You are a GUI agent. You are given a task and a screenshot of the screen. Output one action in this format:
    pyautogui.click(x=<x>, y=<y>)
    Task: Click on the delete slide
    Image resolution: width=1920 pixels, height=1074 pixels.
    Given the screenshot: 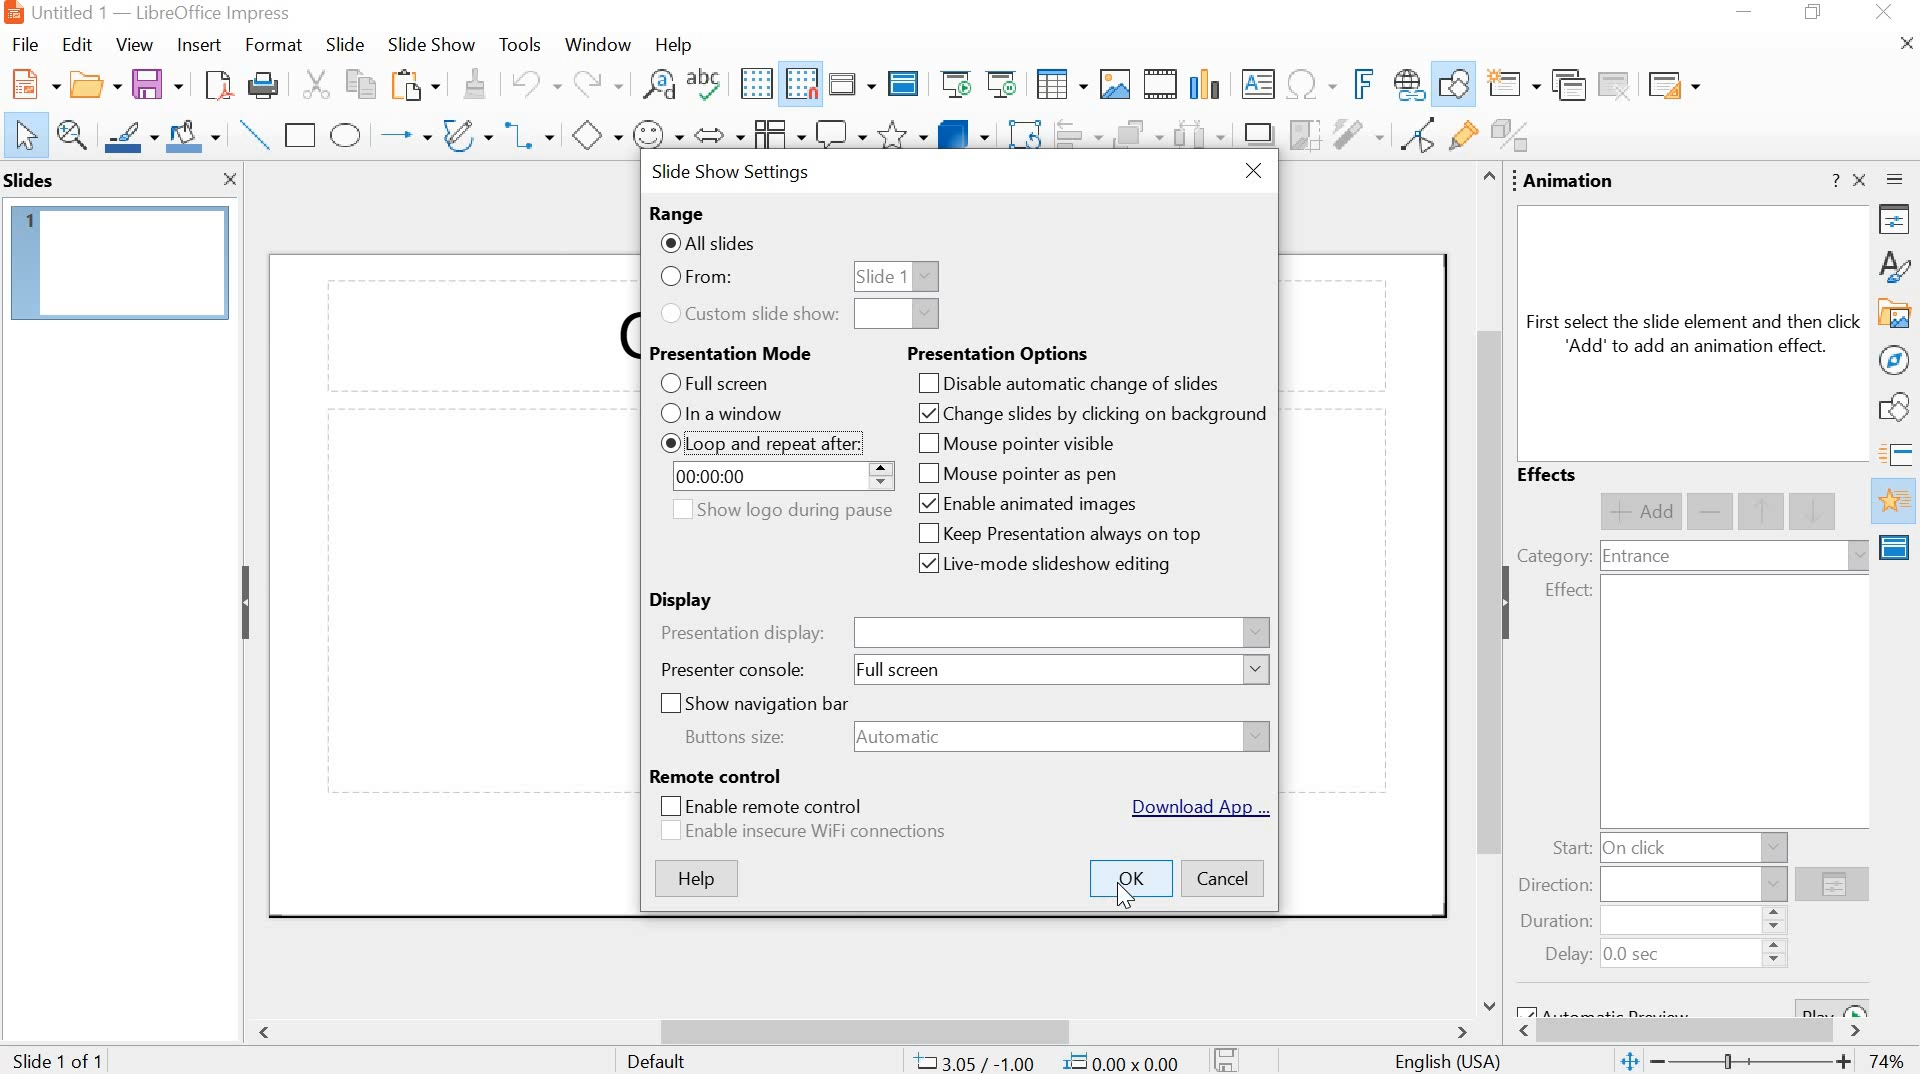 What is the action you would take?
    pyautogui.click(x=1616, y=85)
    